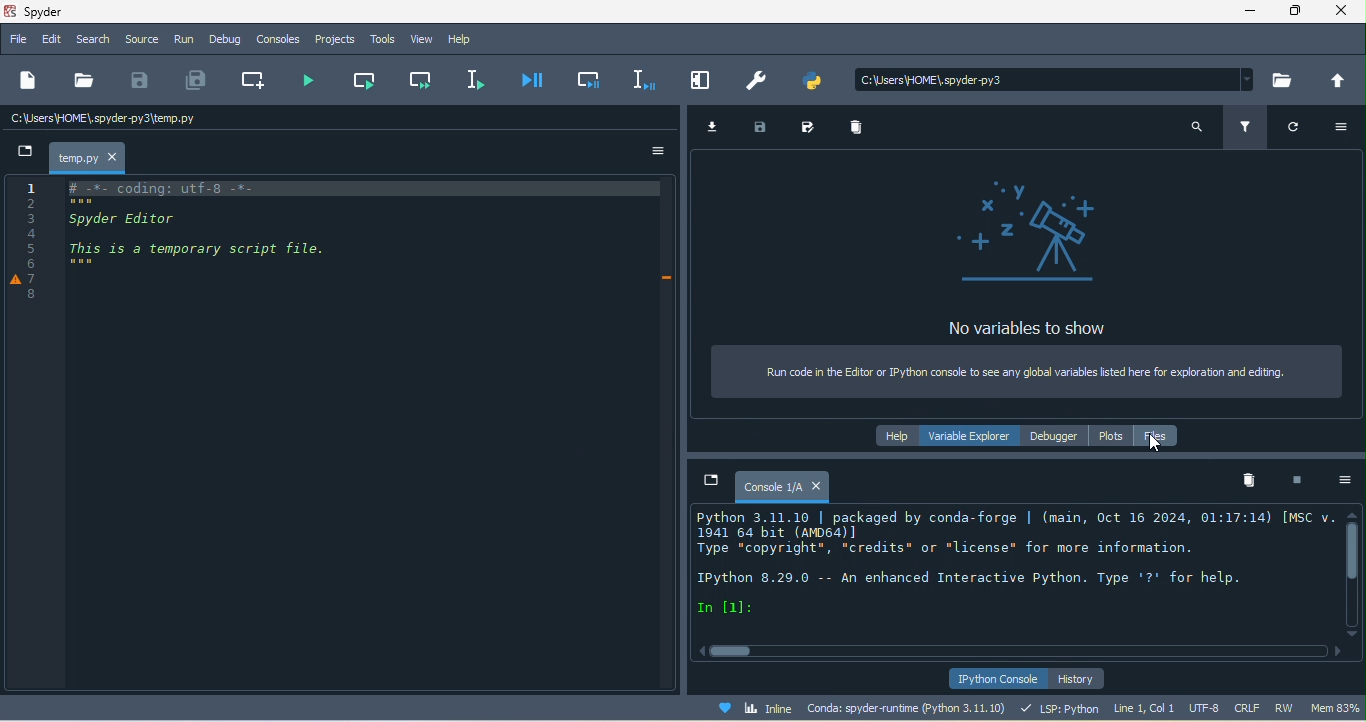 This screenshot has width=1366, height=722. I want to click on open, so click(90, 81).